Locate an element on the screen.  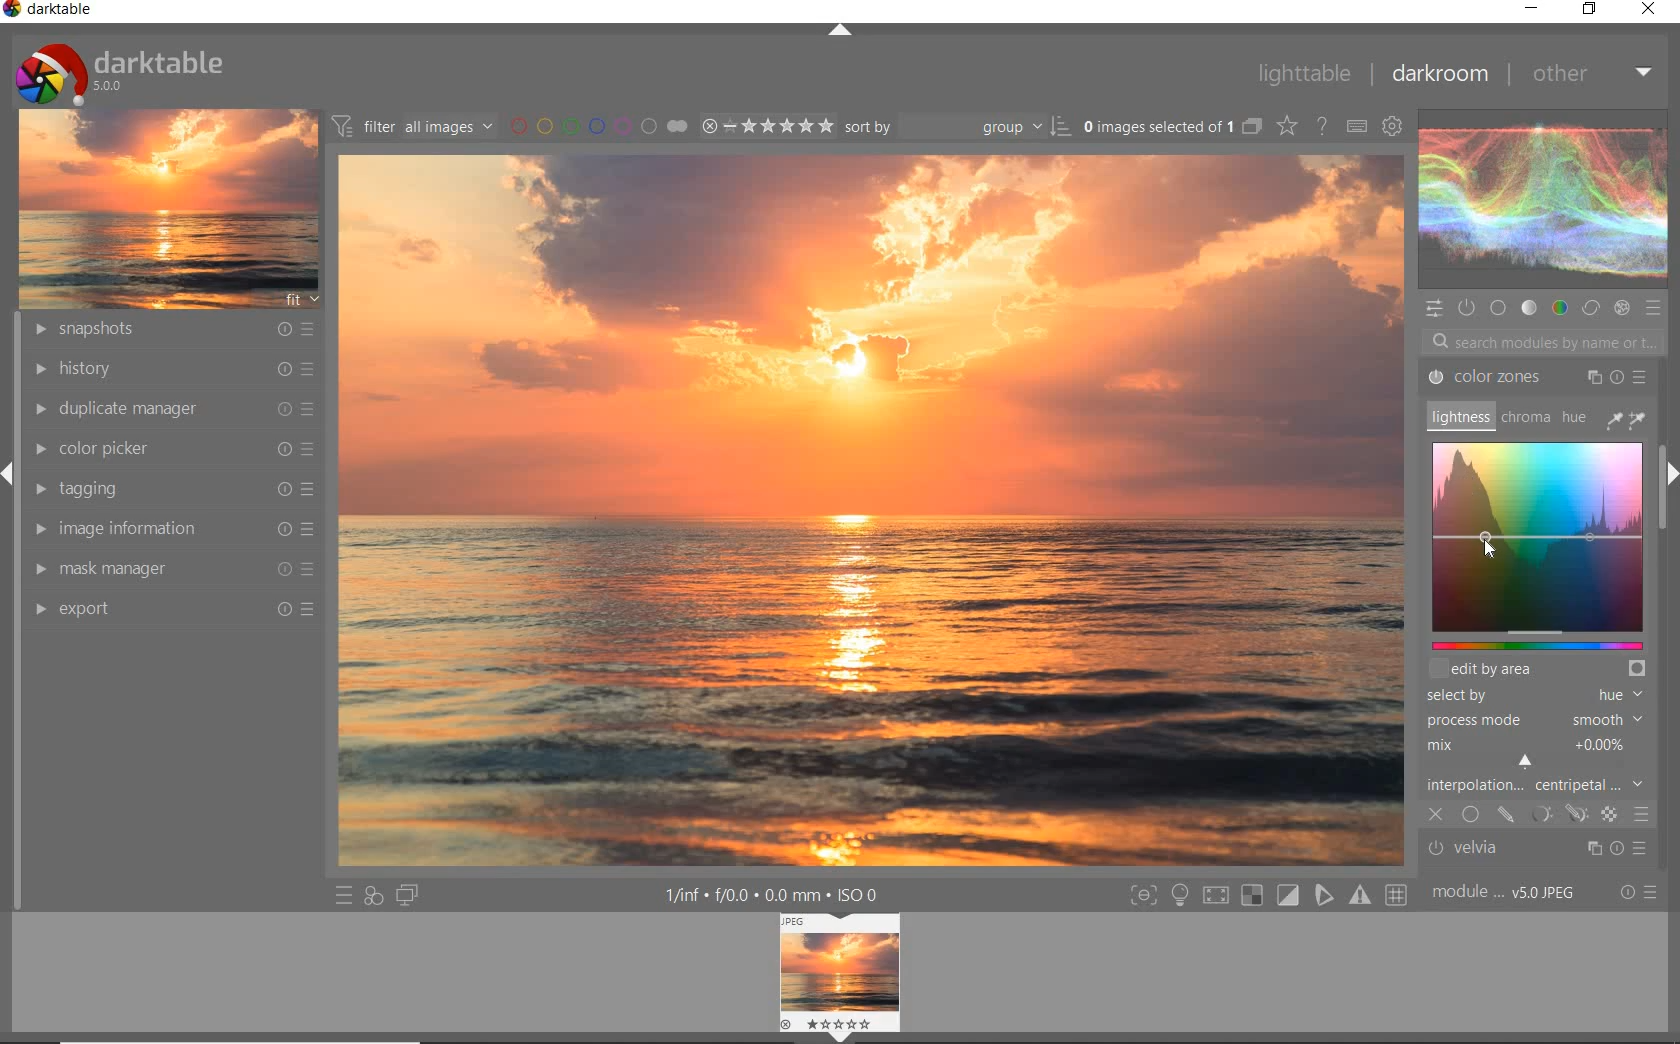
QUICK ACCESS FOR APPLYING ANY OF YOUR STYLE is located at coordinates (372, 897).